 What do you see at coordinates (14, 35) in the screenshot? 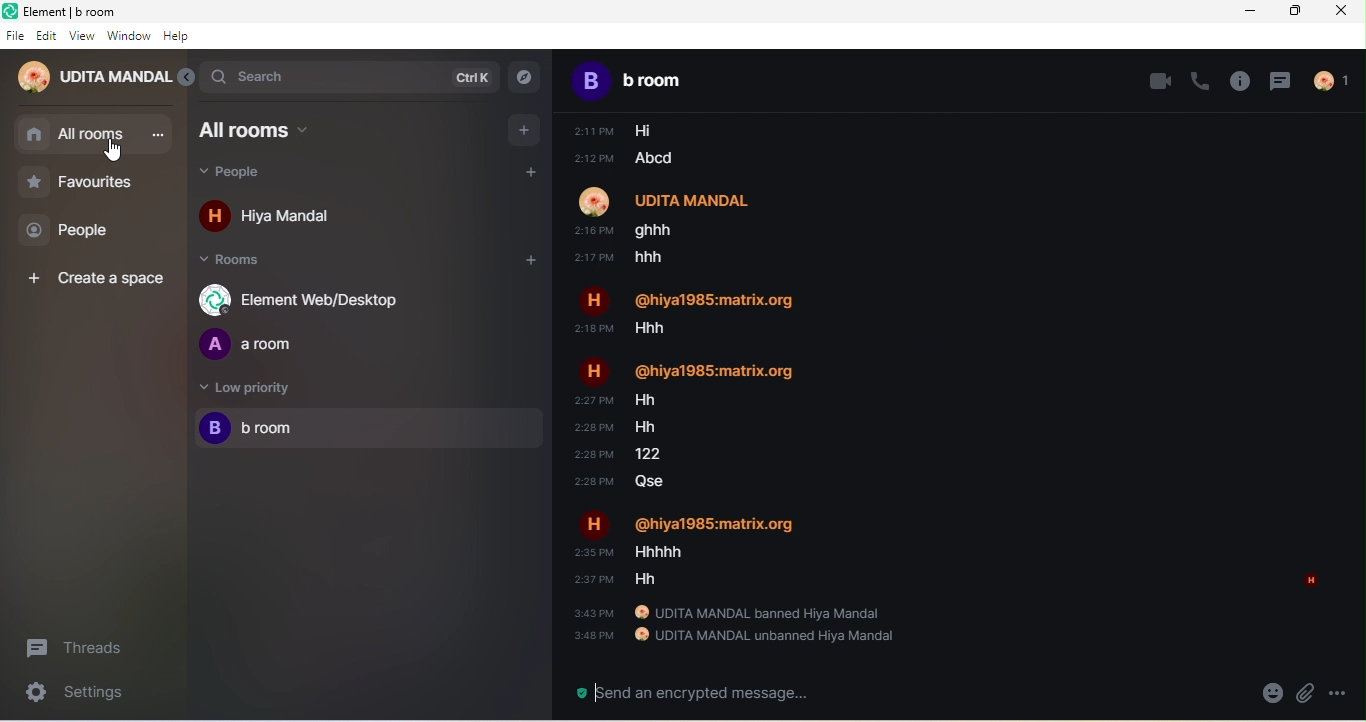
I see `file` at bounding box center [14, 35].